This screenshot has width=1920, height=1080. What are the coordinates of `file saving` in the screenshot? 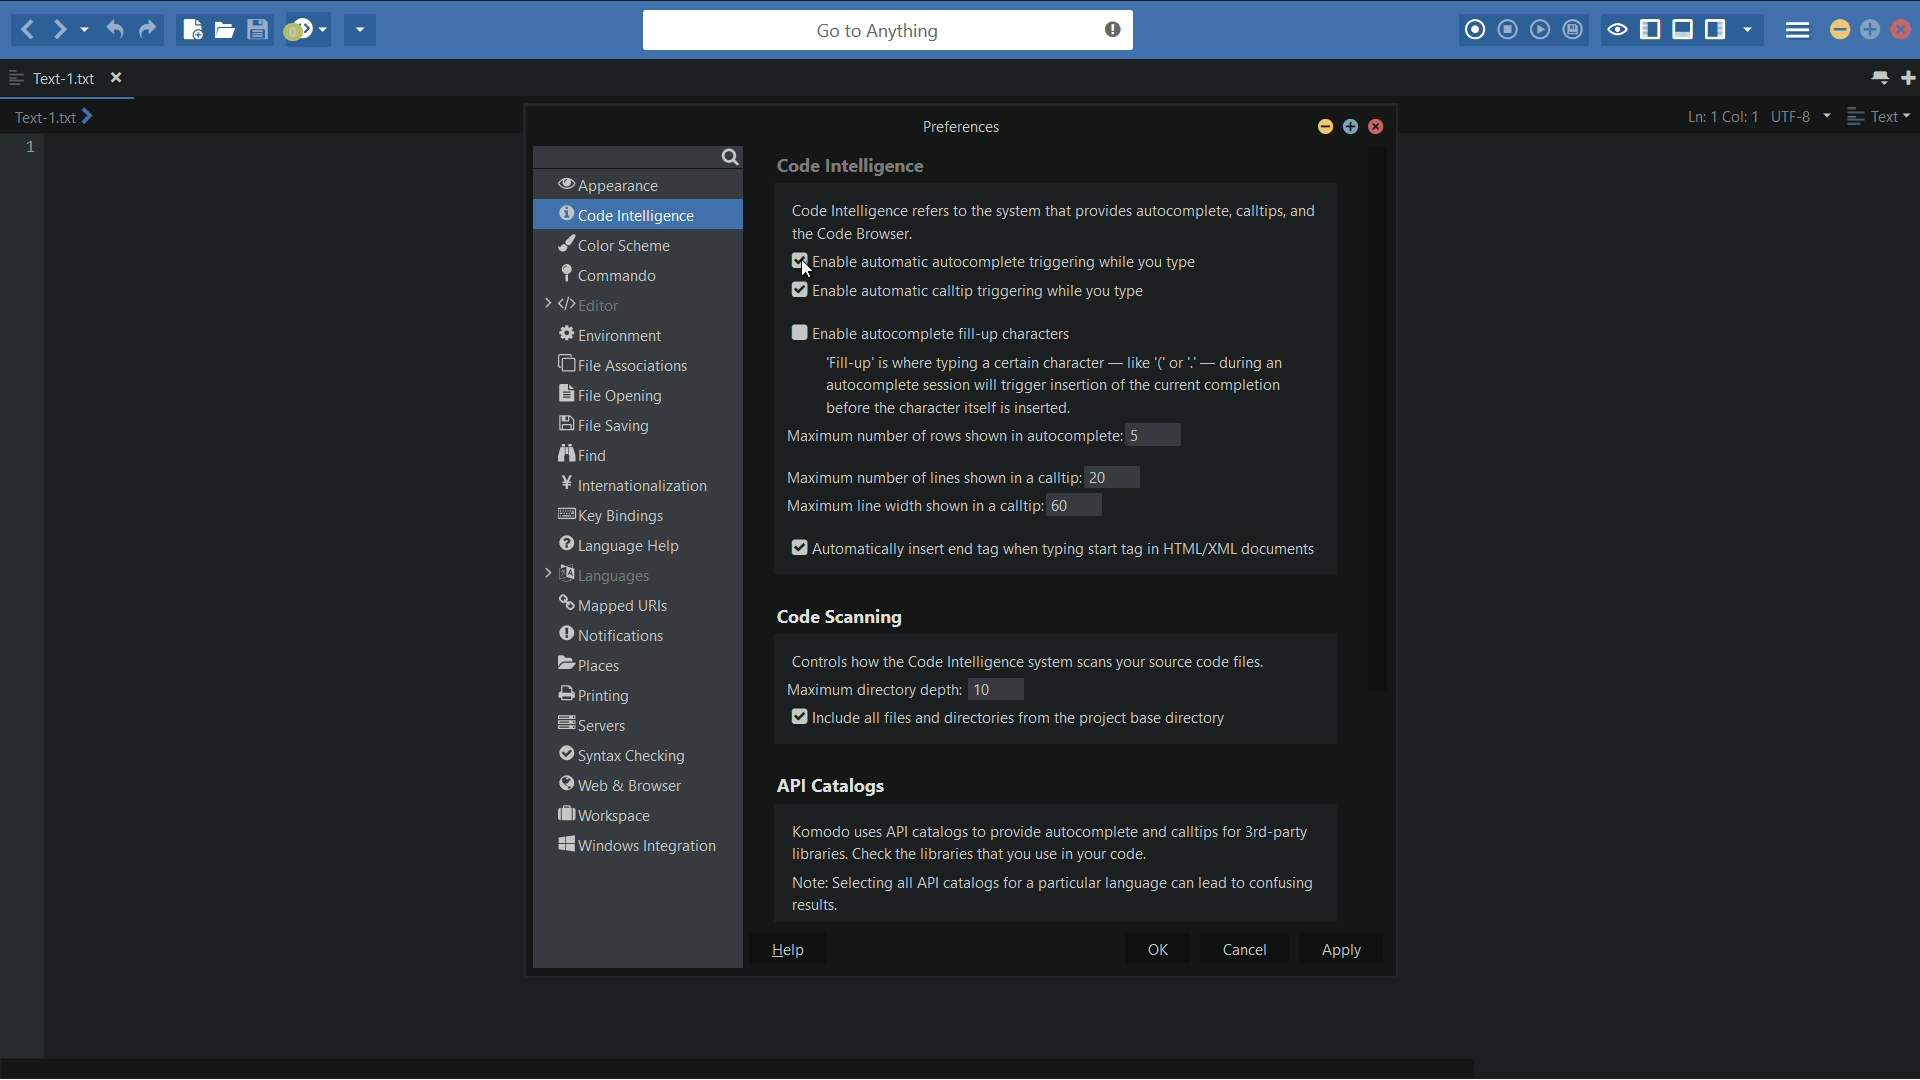 It's located at (604, 424).